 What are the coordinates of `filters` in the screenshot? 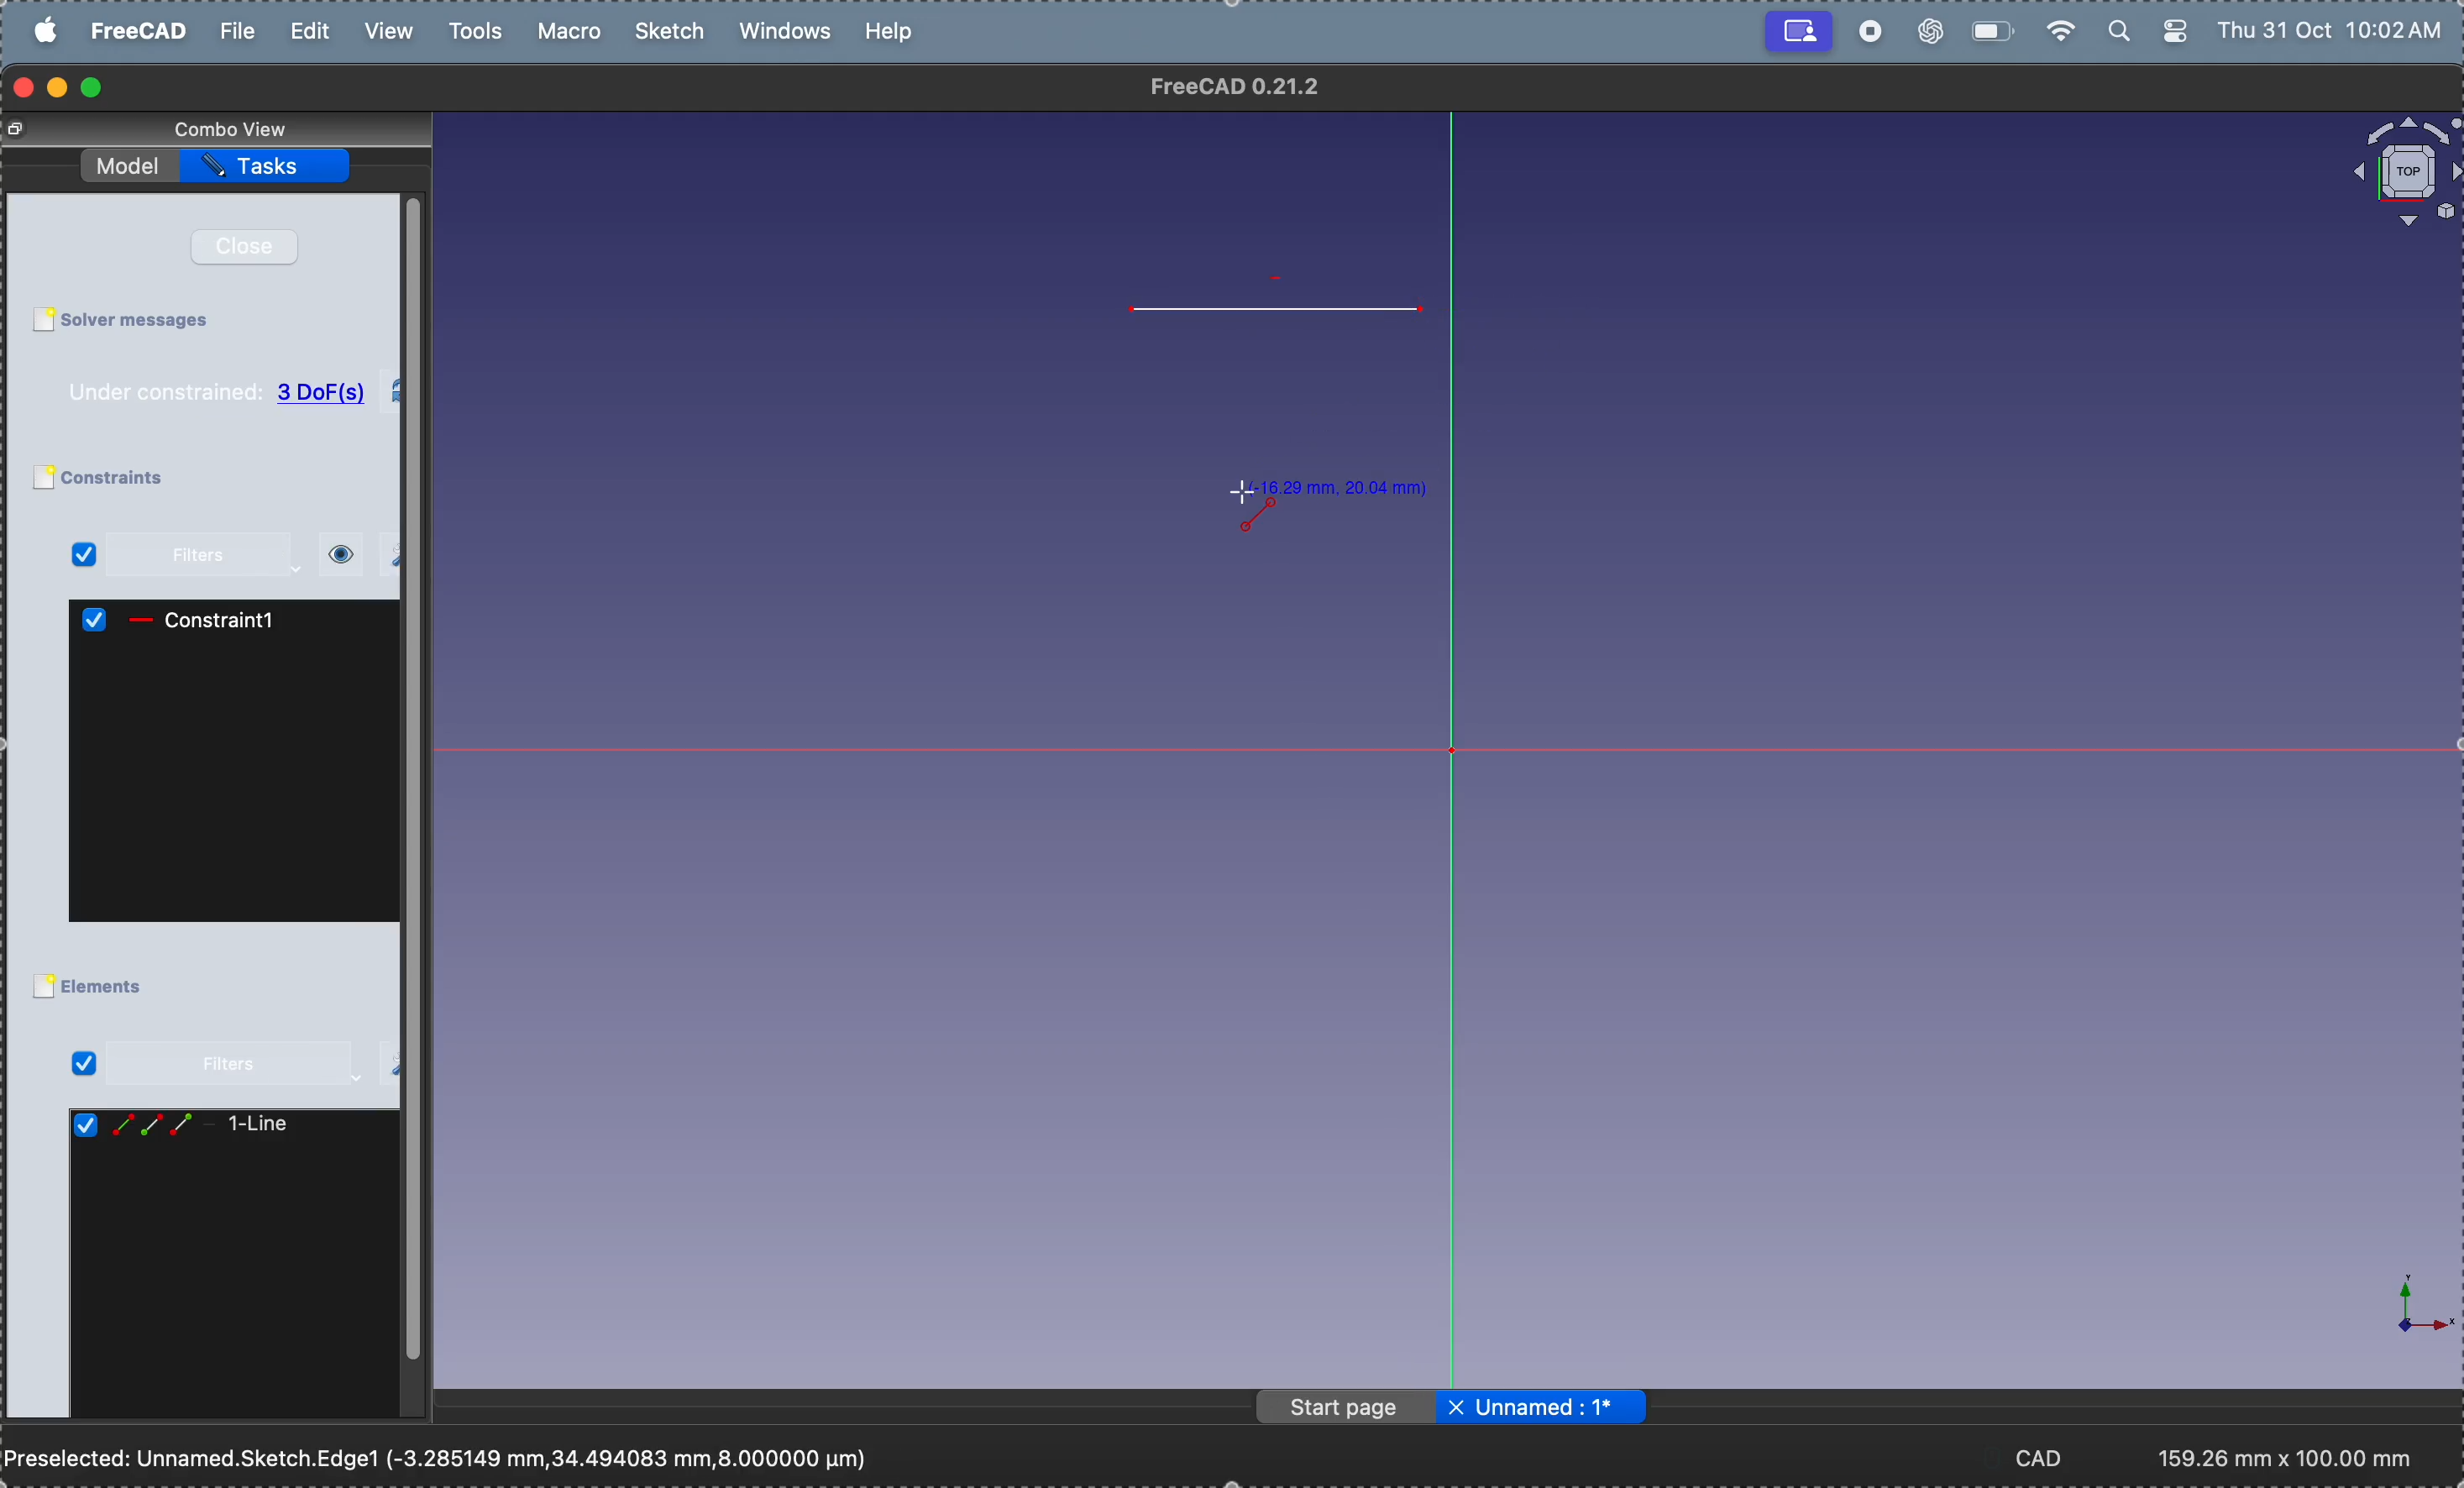 It's located at (193, 1066).